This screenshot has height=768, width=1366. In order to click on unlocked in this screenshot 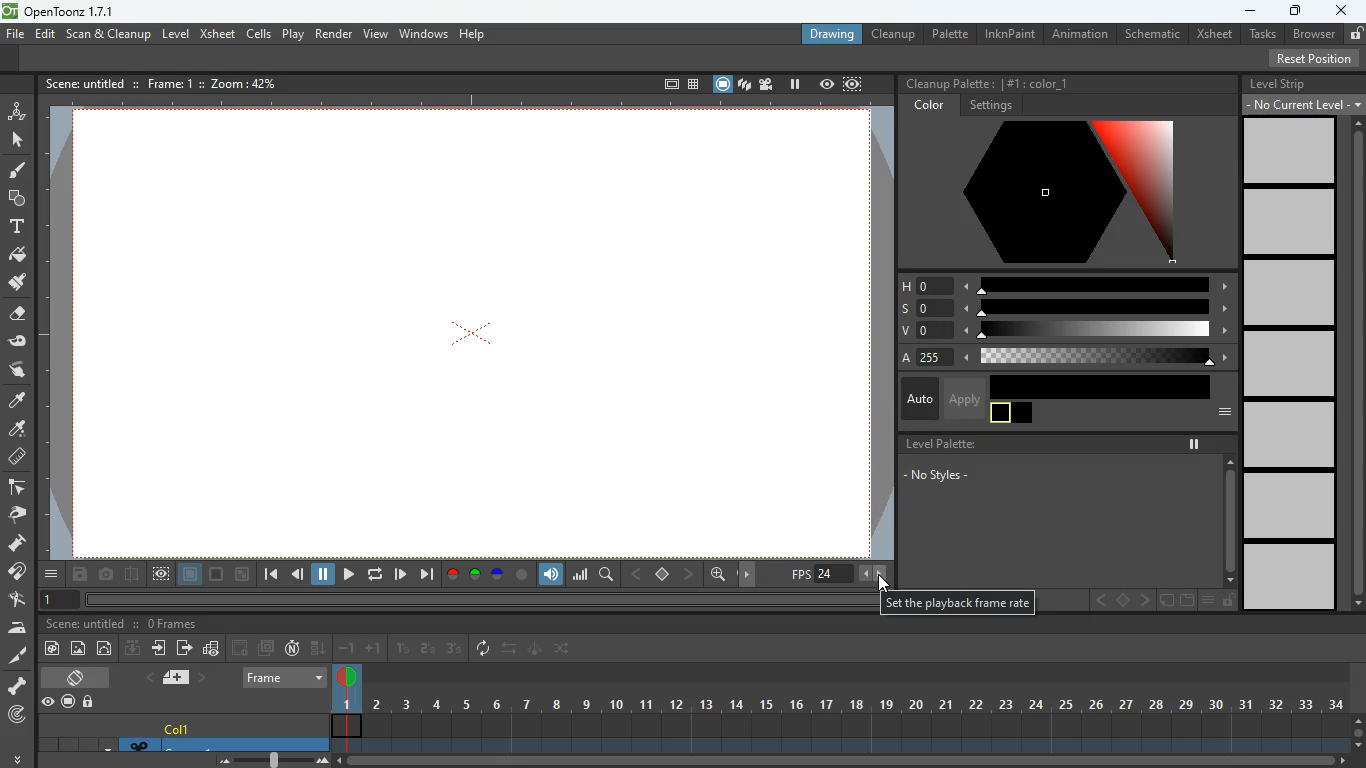, I will do `click(1355, 34)`.